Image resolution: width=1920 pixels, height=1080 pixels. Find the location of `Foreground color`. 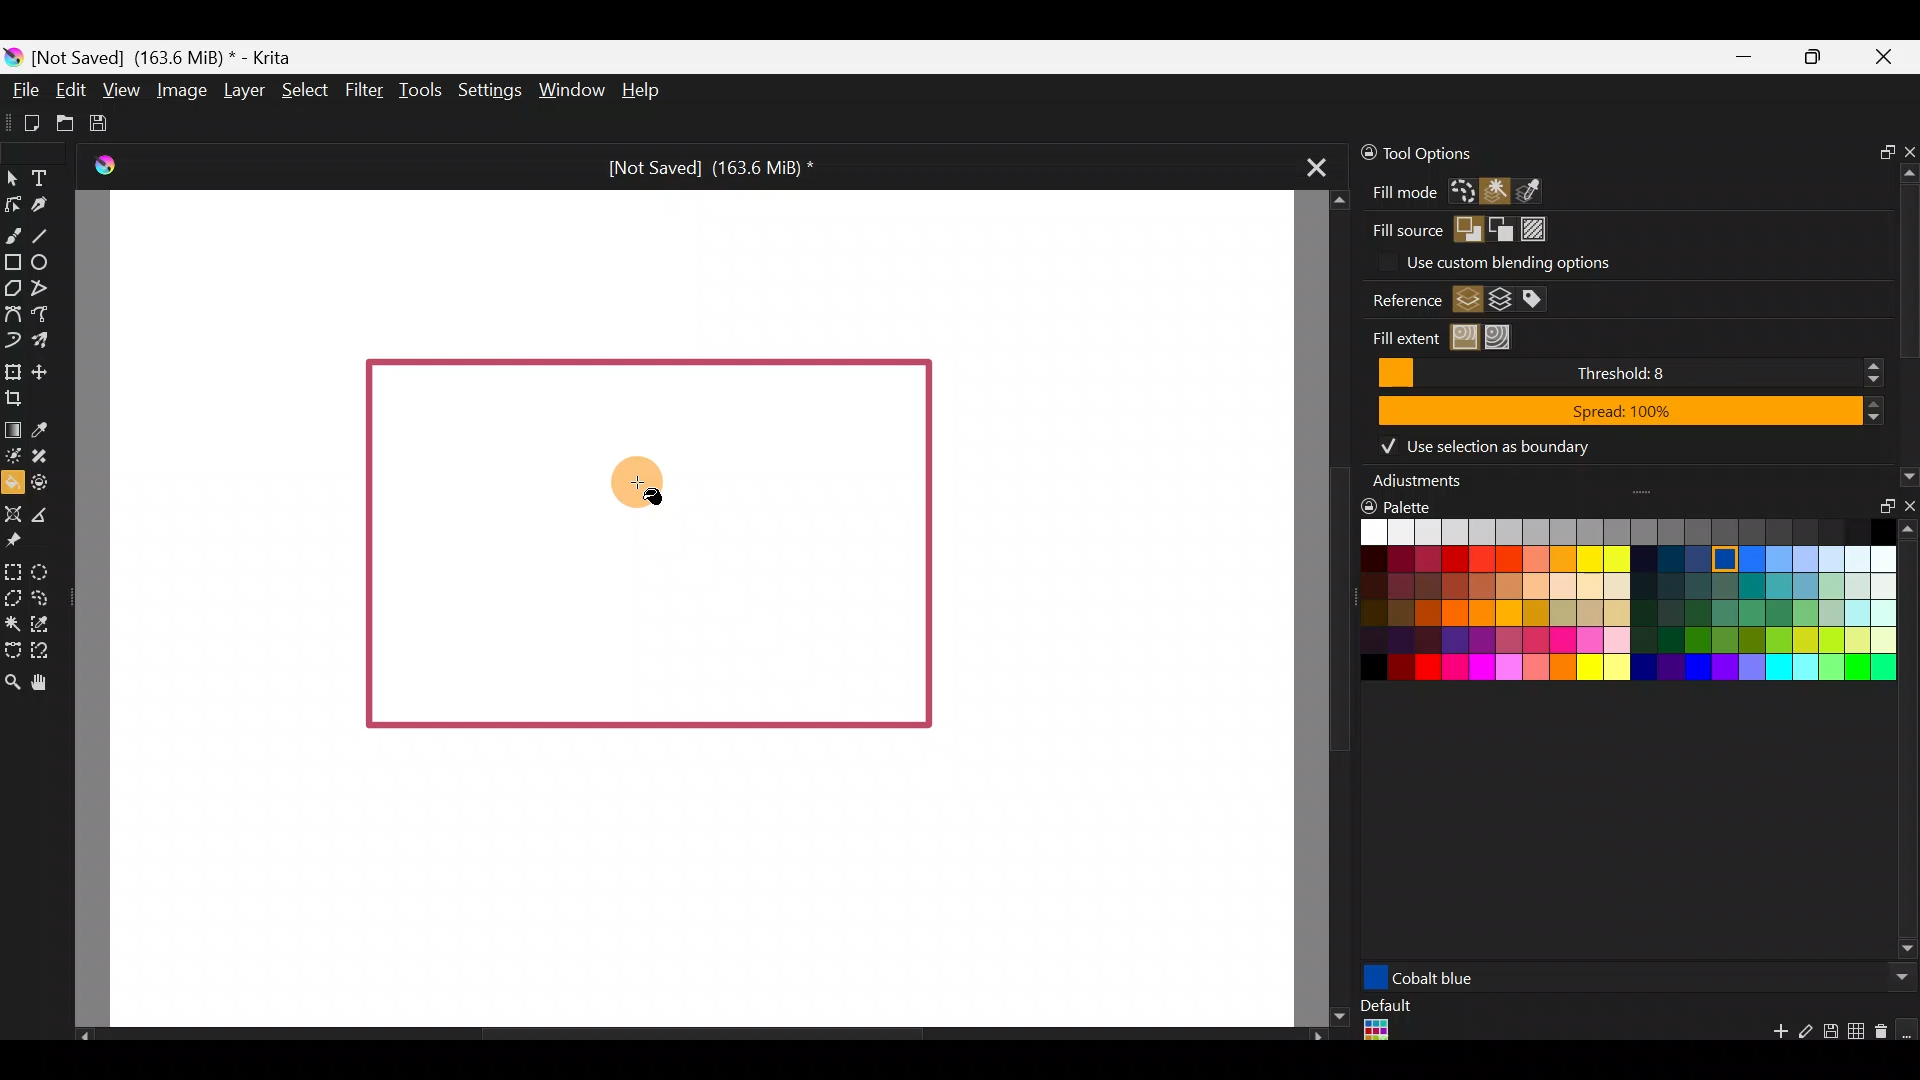

Foreground color is located at coordinates (1464, 229).